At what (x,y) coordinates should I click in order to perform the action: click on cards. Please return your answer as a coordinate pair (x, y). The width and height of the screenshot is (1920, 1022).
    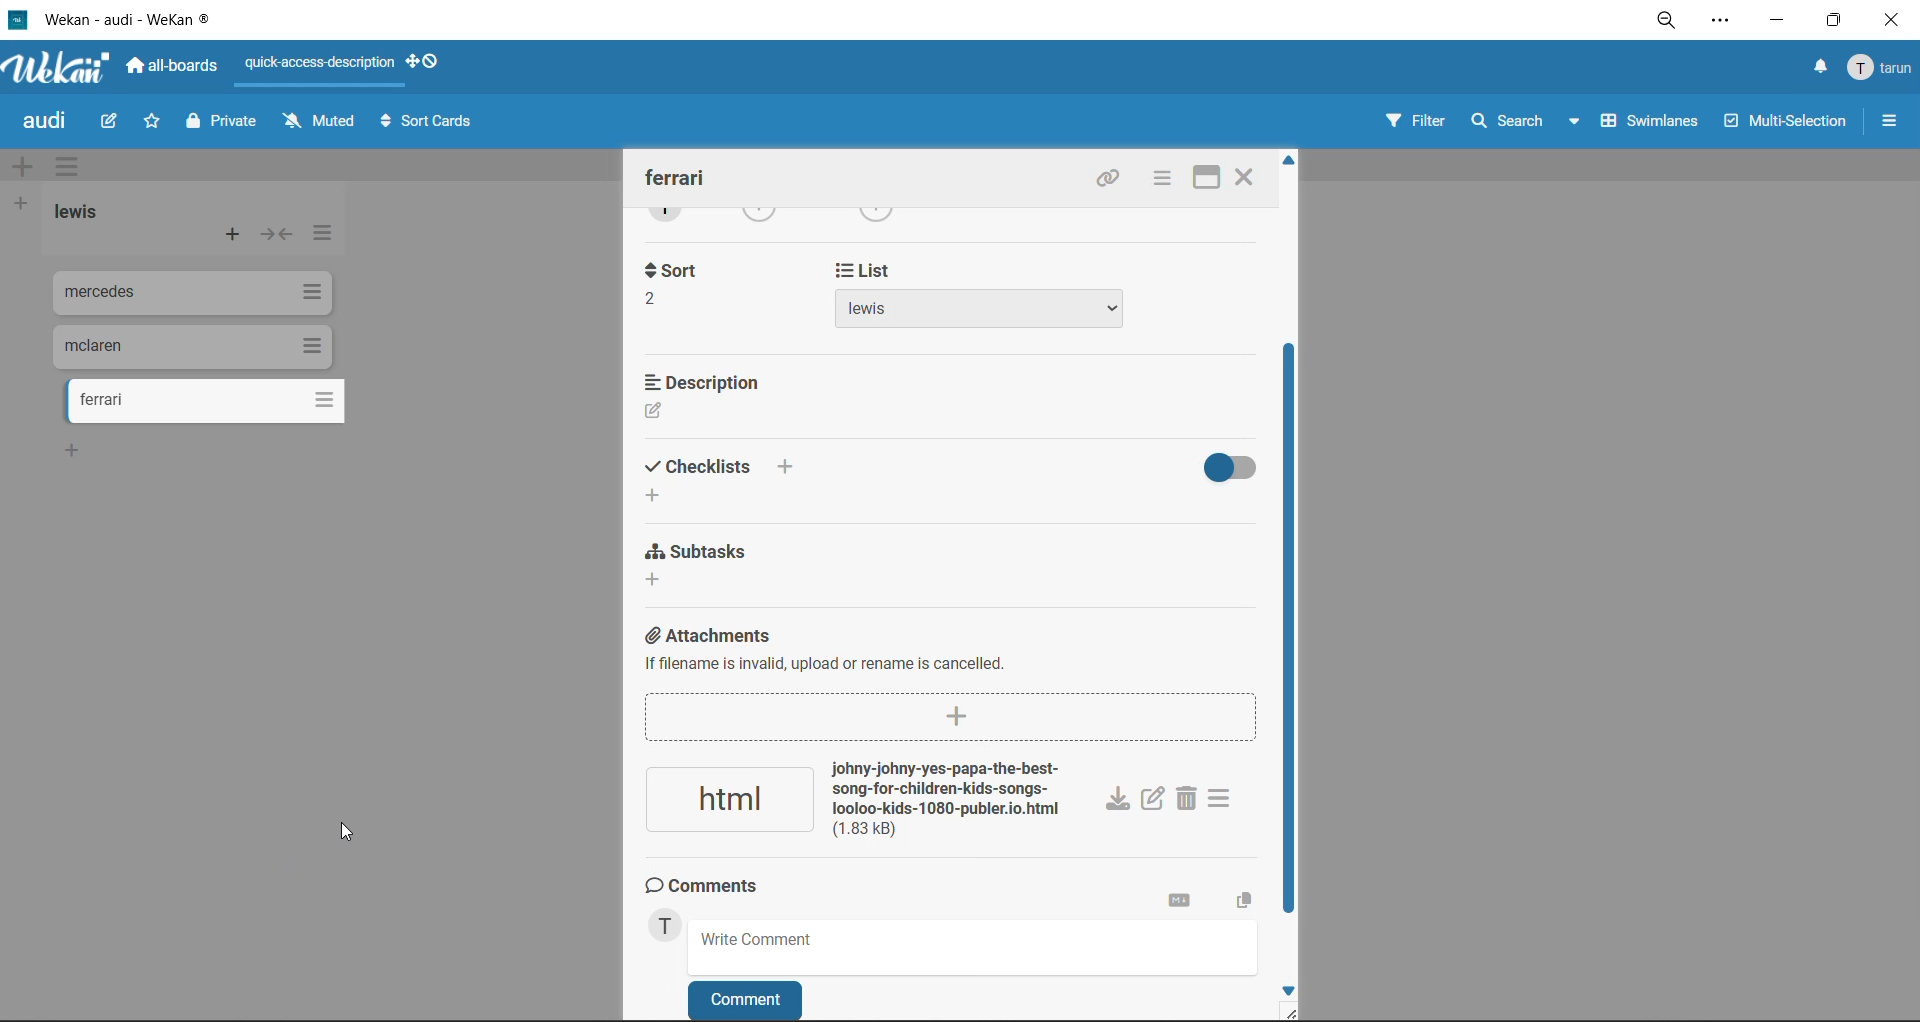
    Looking at the image, I should click on (187, 293).